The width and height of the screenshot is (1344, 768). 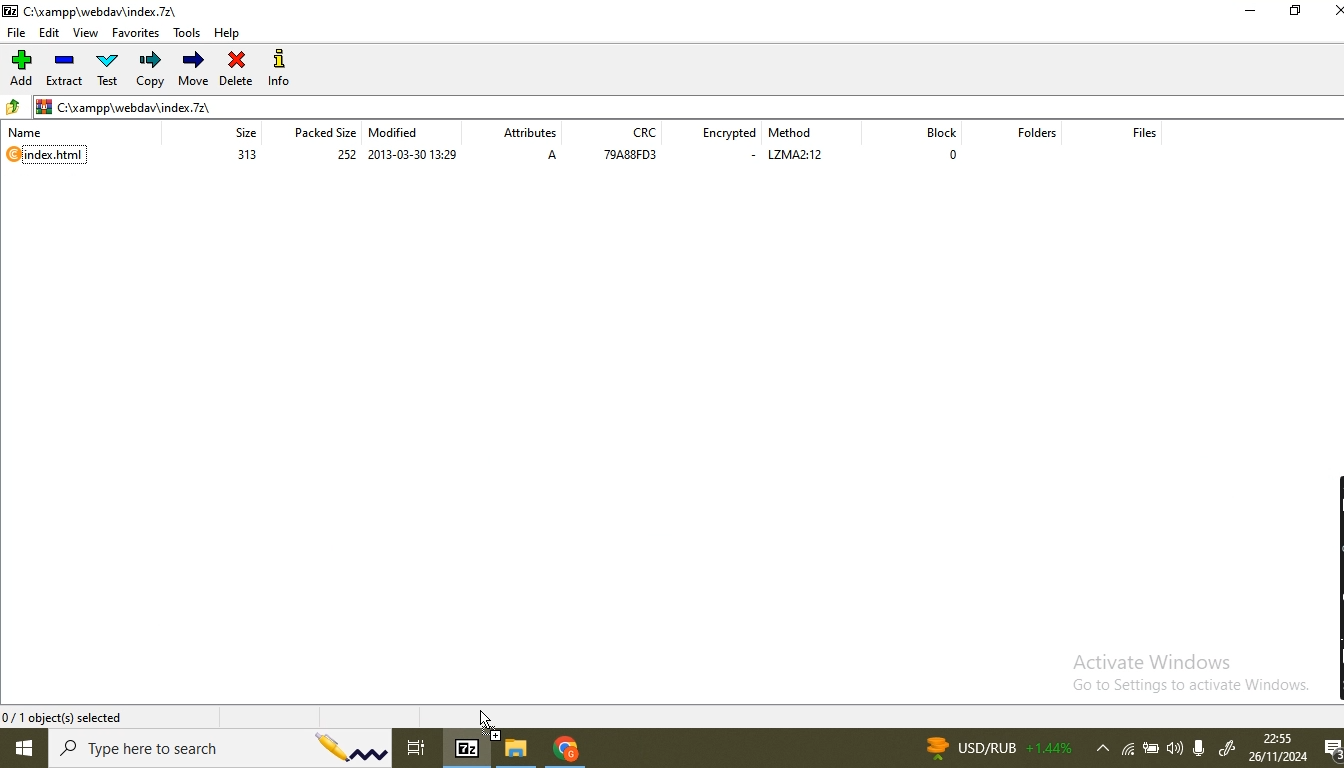 I want to click on encrypted, so click(x=730, y=132).